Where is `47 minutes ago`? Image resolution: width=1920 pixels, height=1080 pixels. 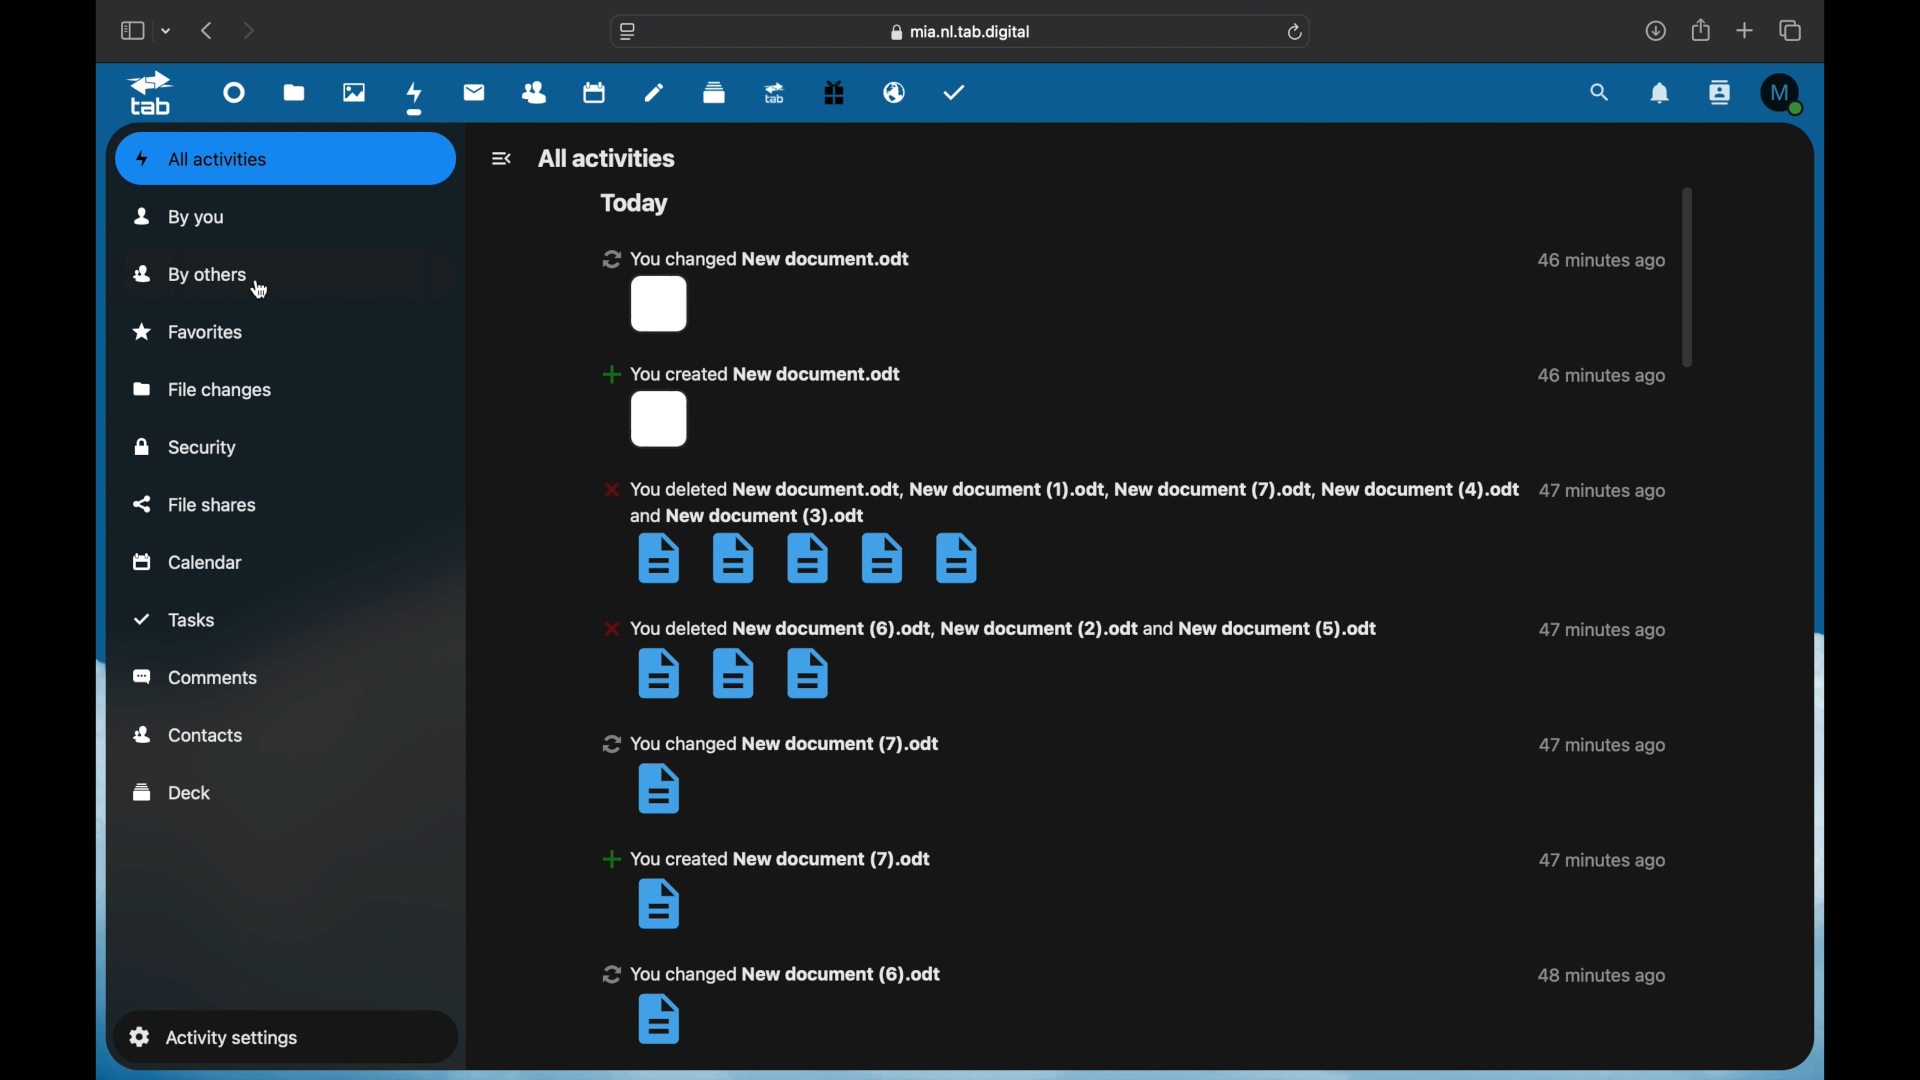
47 minutes ago is located at coordinates (1600, 860).